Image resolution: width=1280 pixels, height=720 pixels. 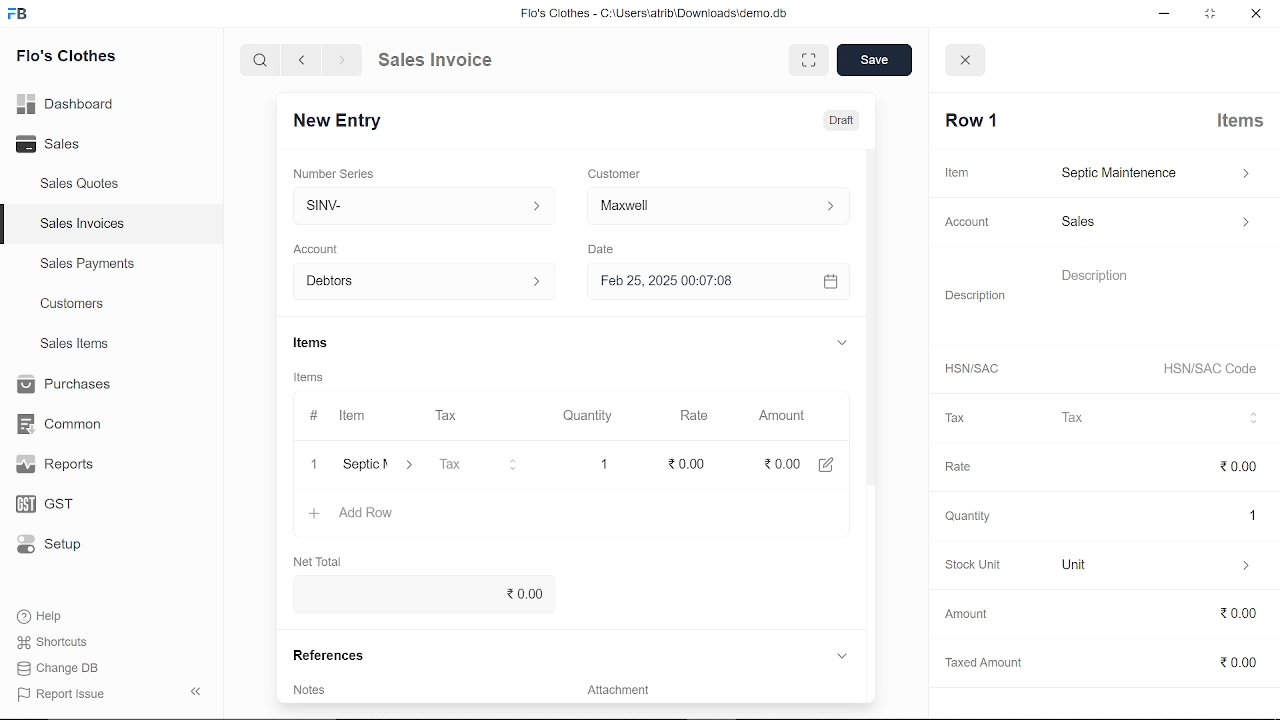 I want to click on close, so click(x=967, y=61).